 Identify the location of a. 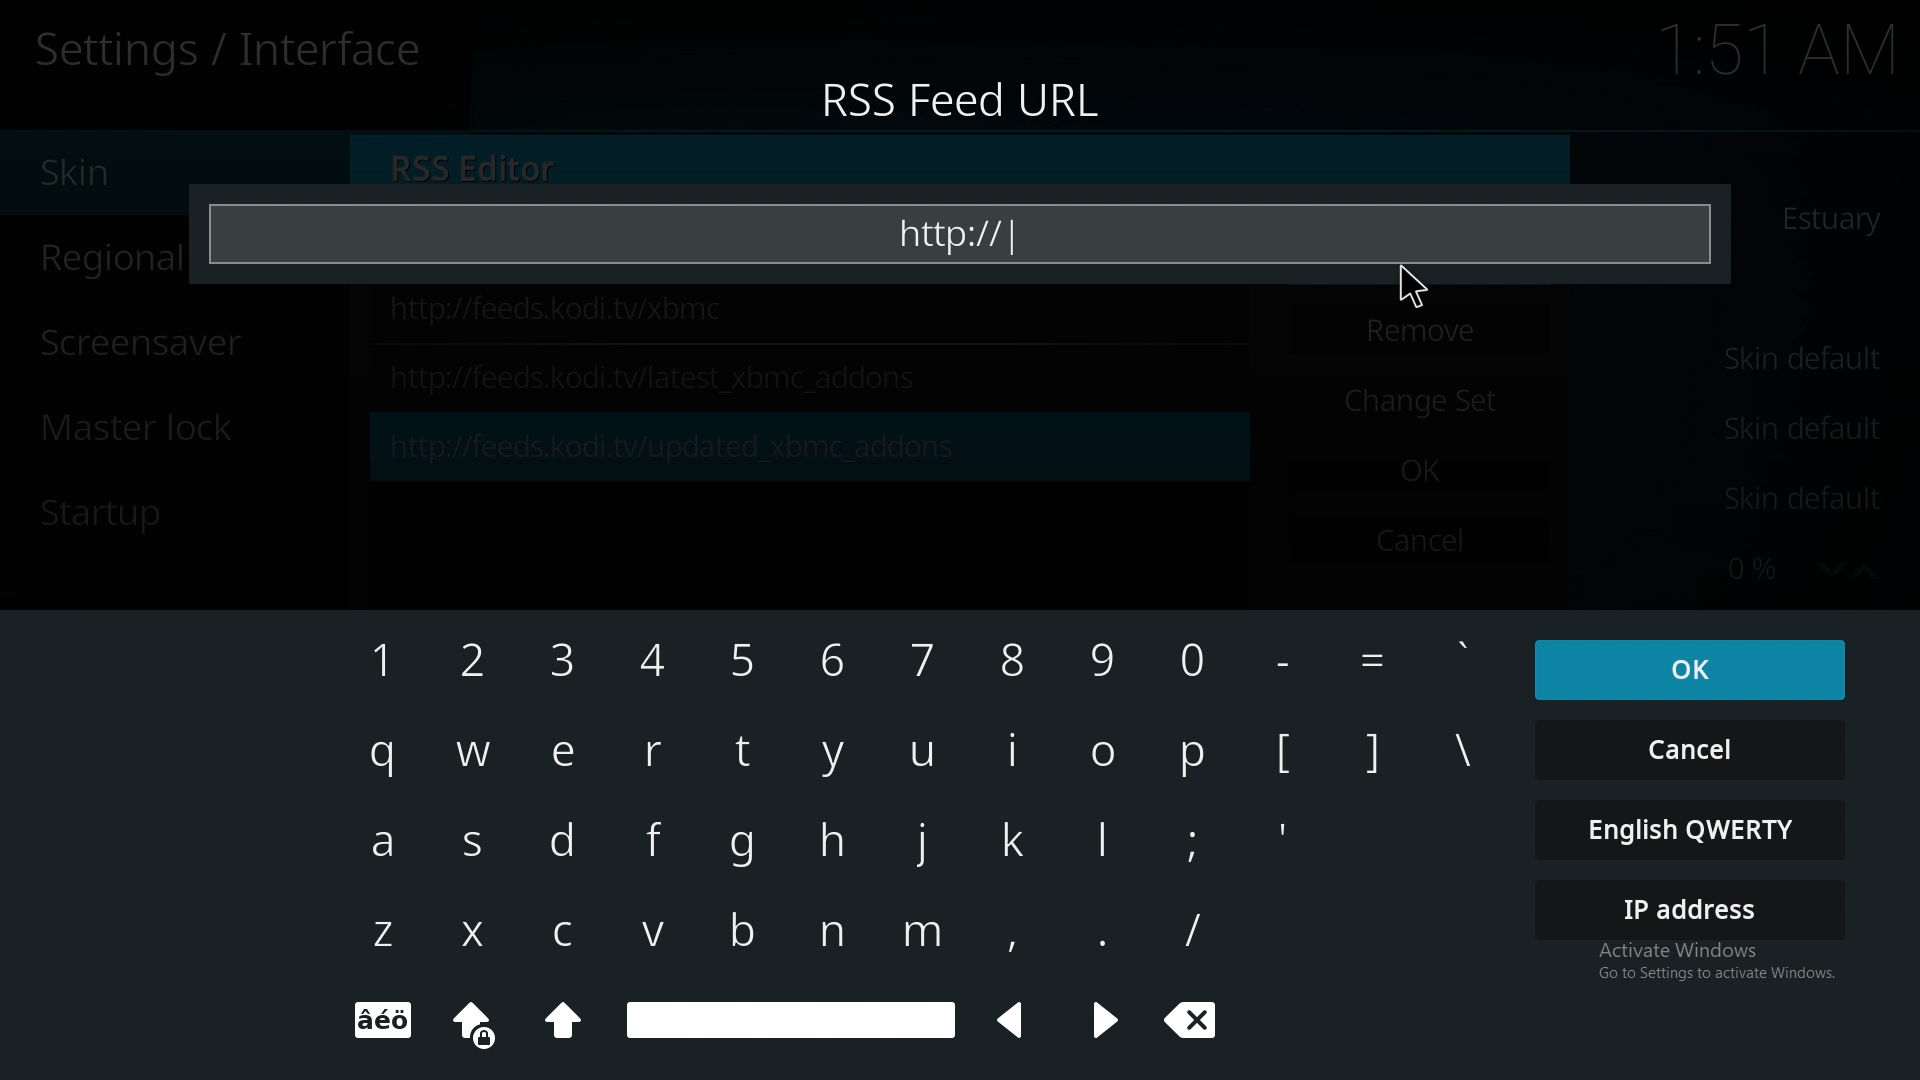
(382, 843).